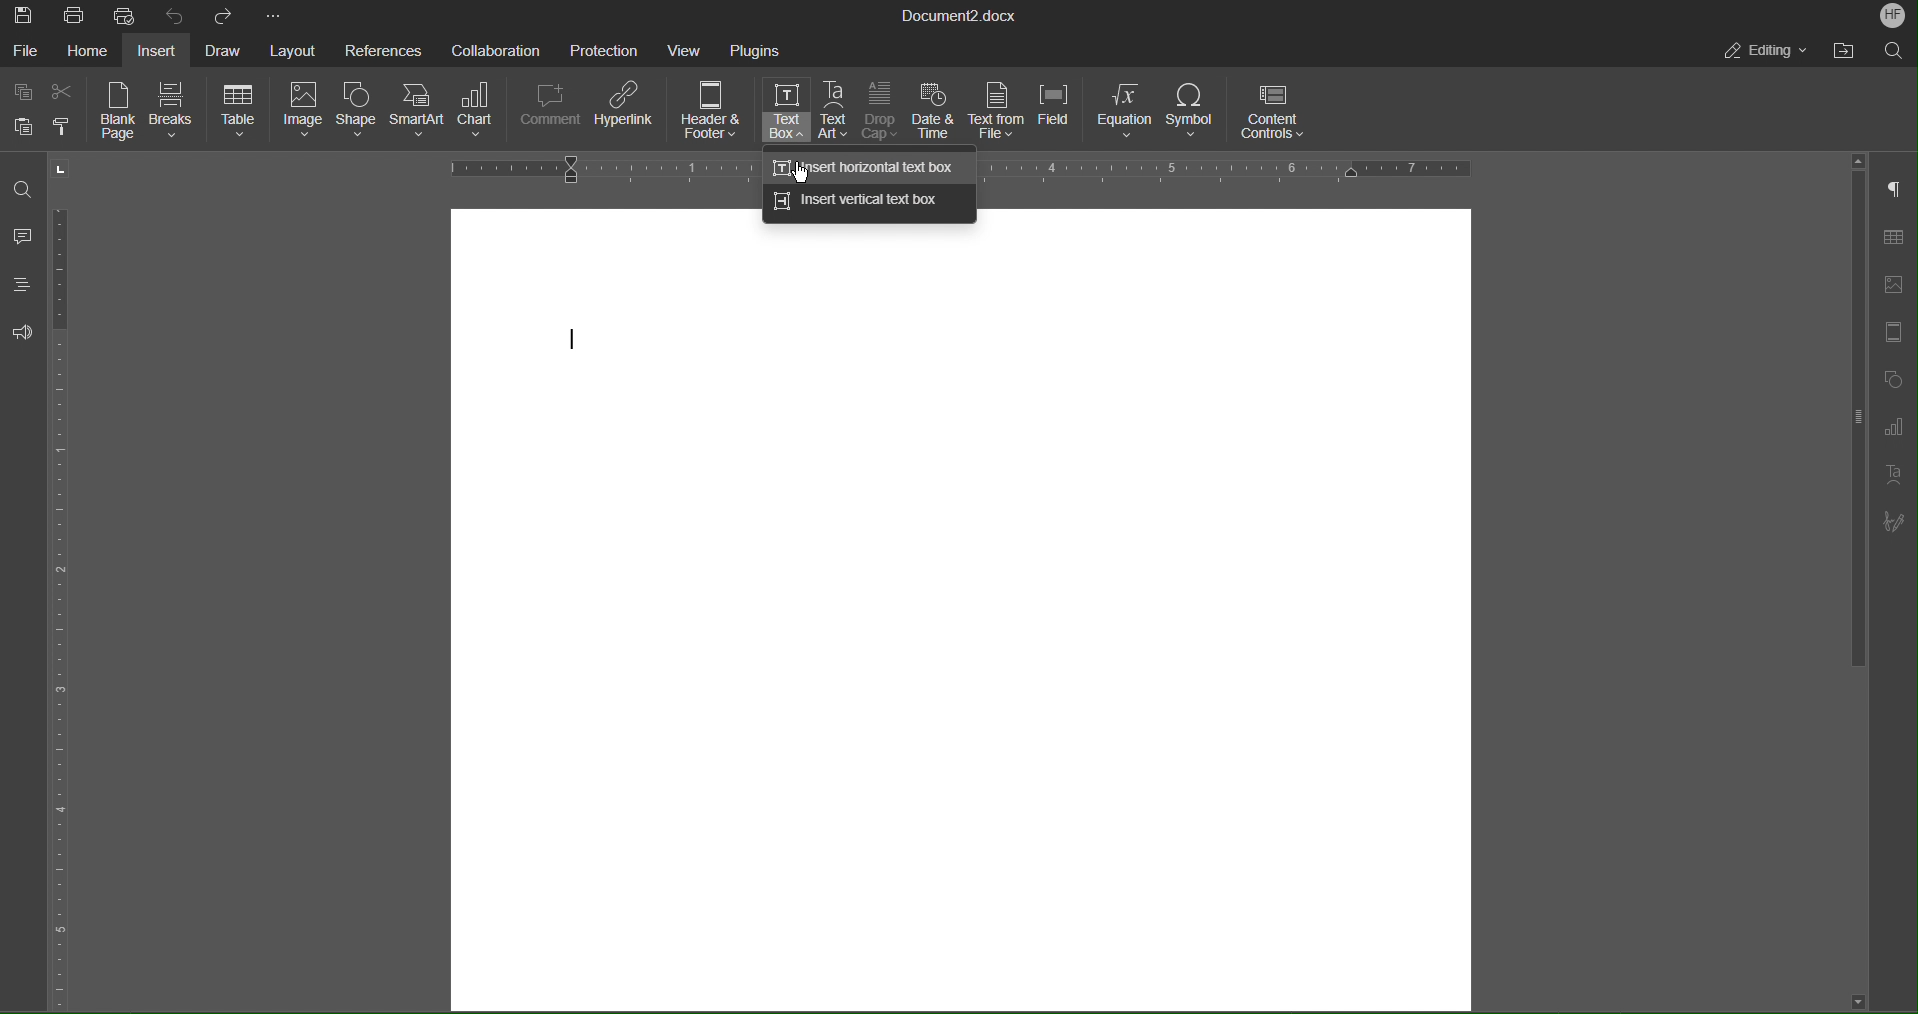  I want to click on Layout, so click(290, 50).